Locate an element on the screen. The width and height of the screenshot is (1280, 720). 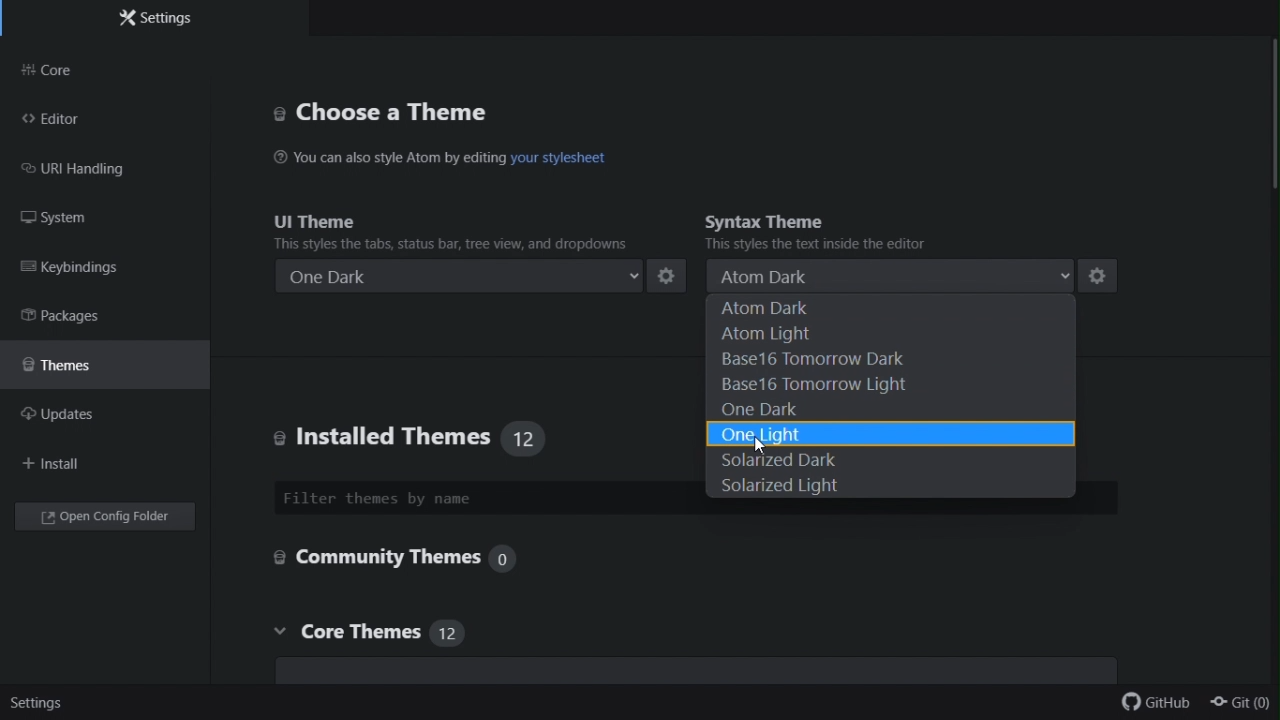
updates is located at coordinates (81, 419).